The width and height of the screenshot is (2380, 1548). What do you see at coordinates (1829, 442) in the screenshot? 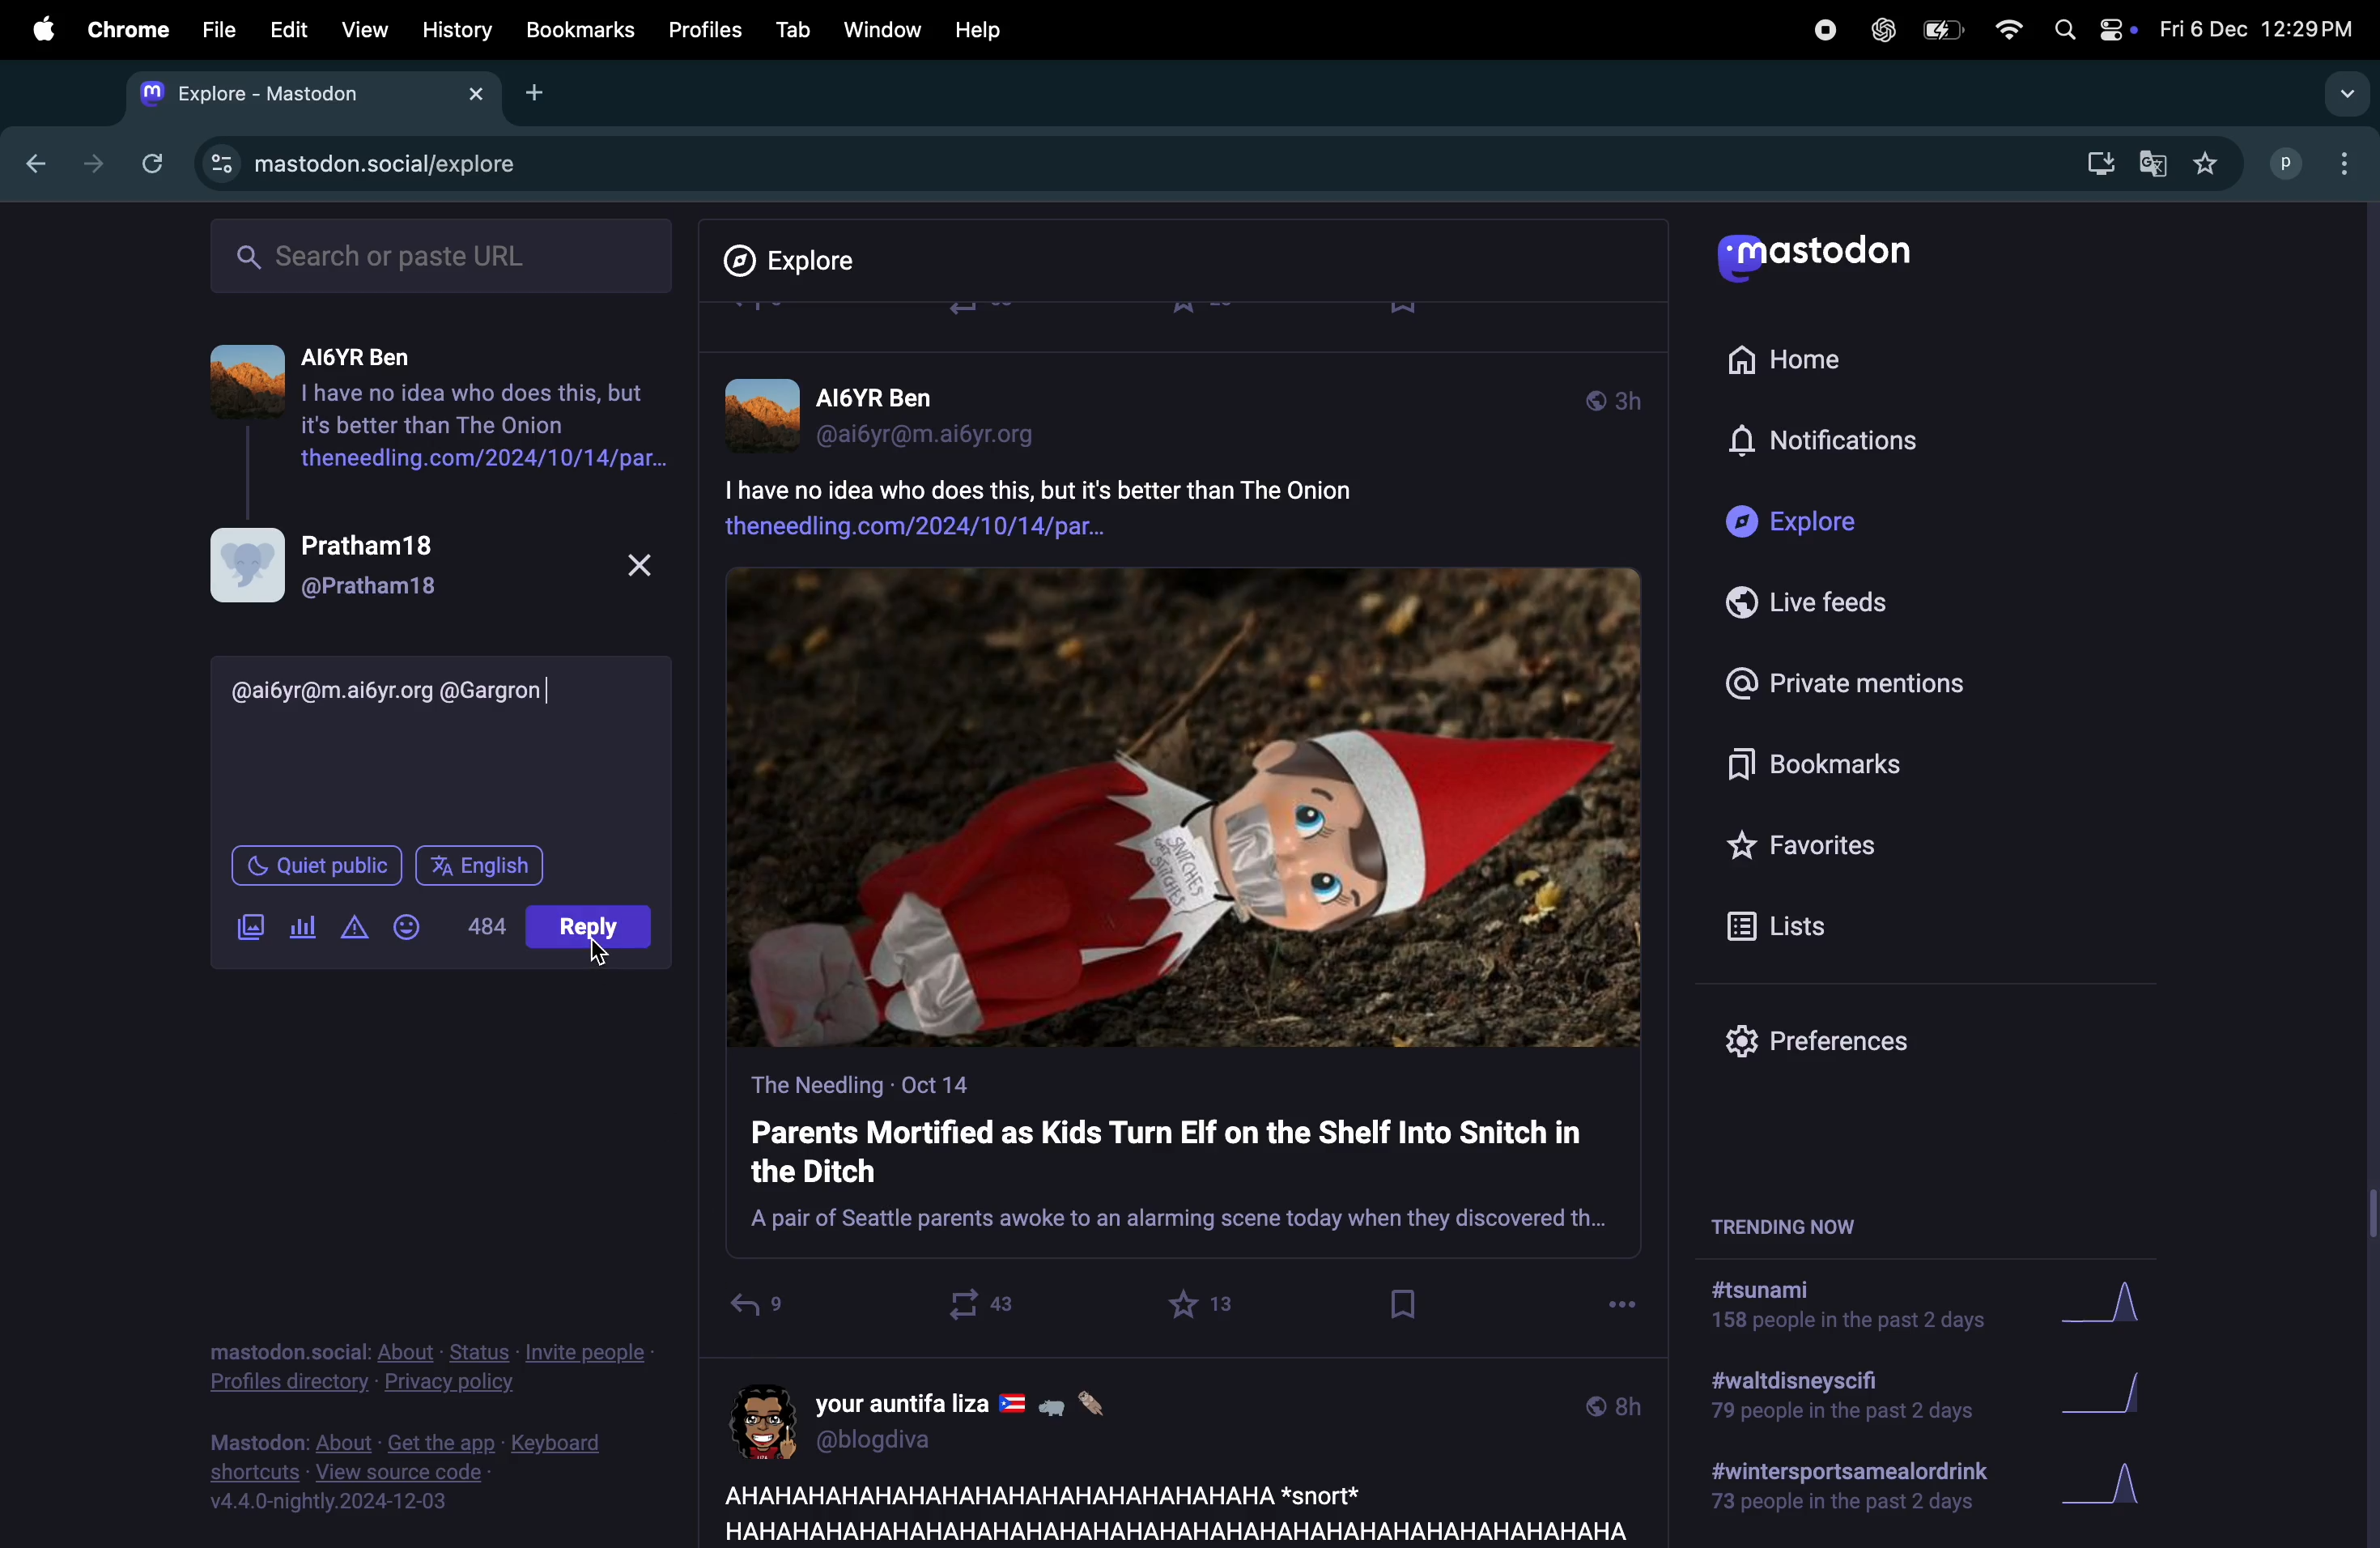
I see `Notifications` at bounding box center [1829, 442].